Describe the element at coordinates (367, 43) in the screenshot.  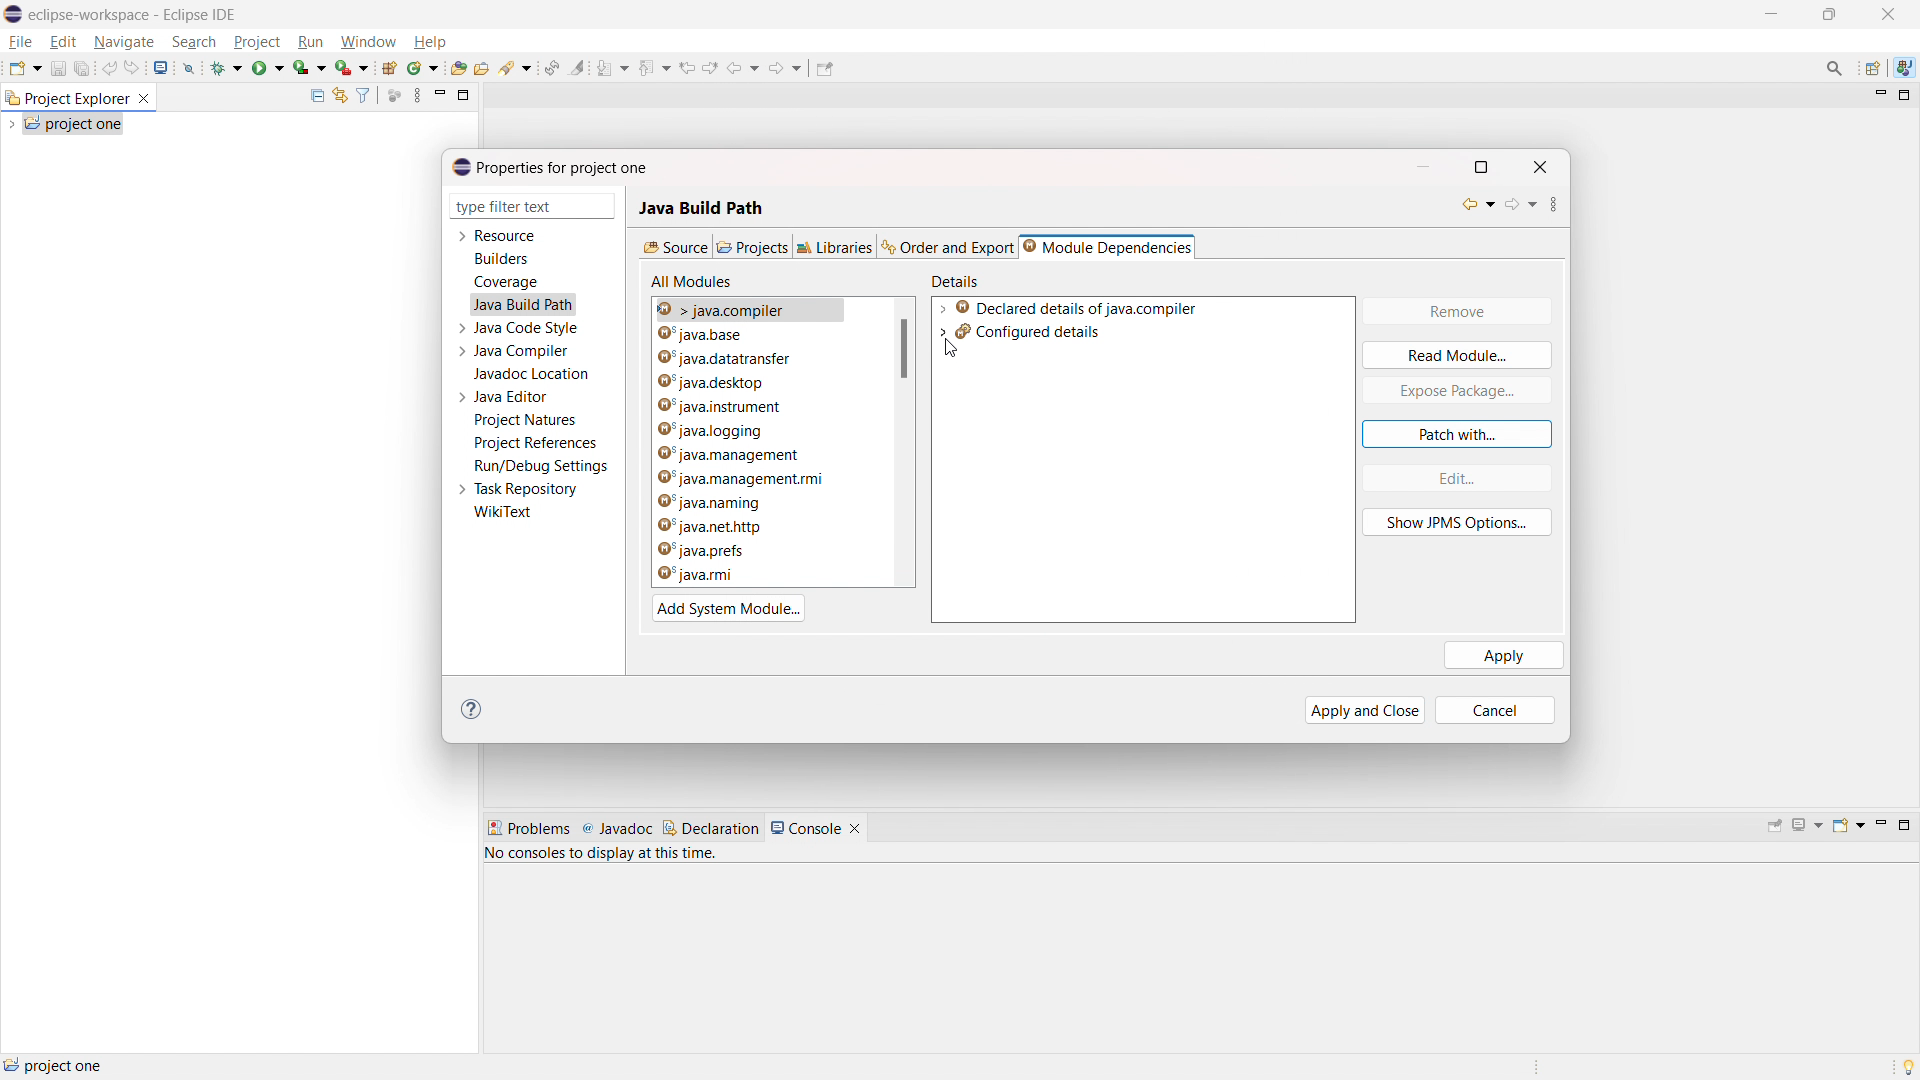
I see `window` at that location.